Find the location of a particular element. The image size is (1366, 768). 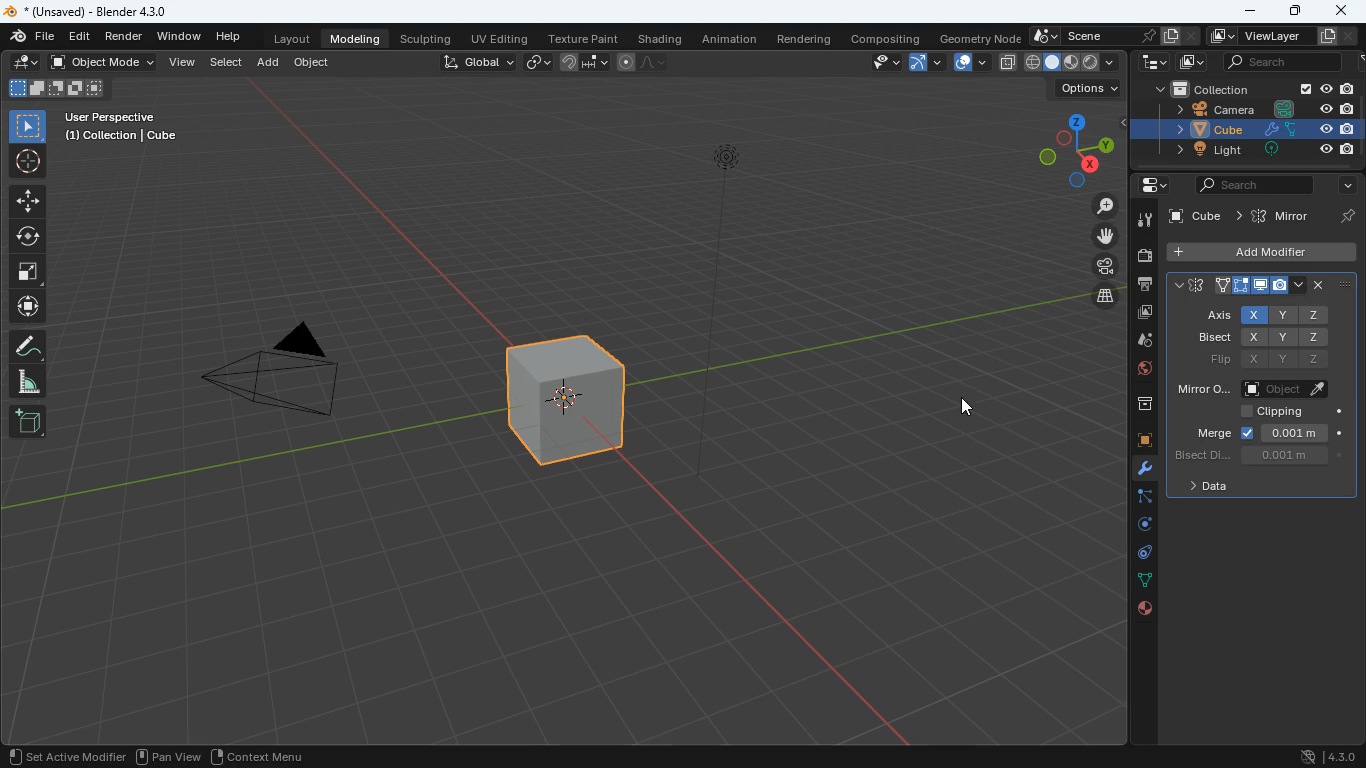

 is located at coordinates (1197, 218).